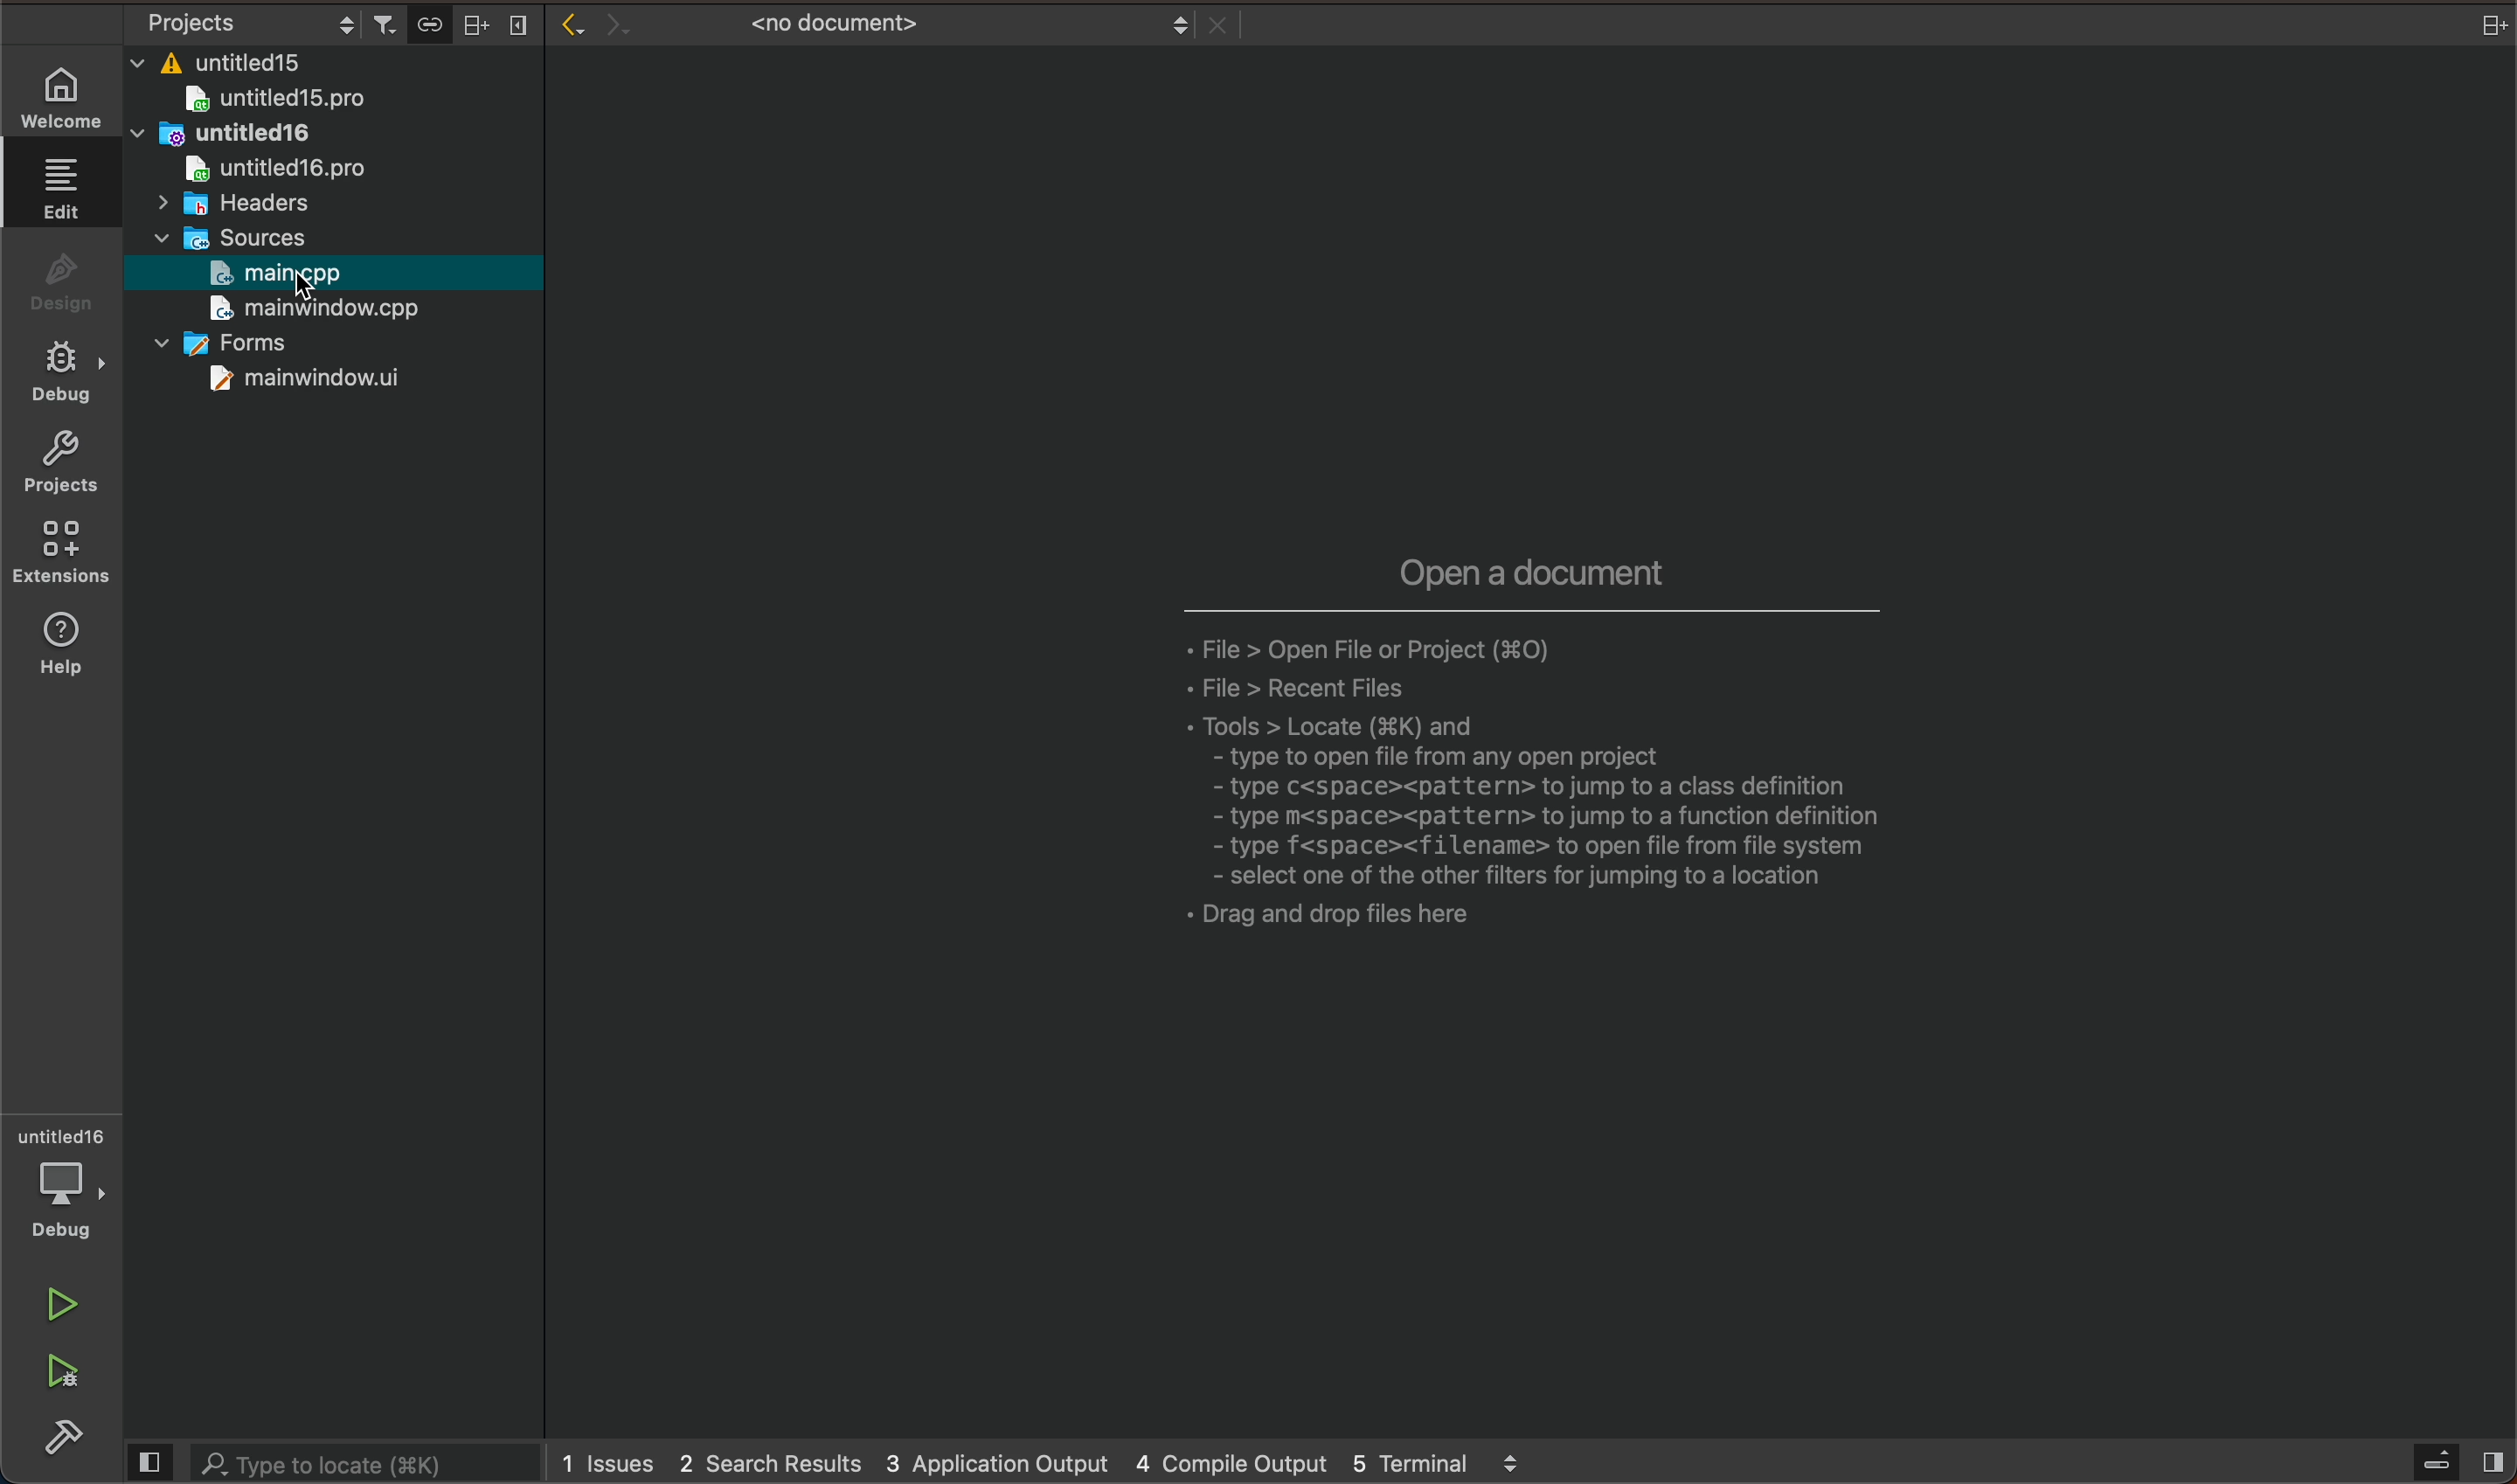 Image resolution: width=2517 pixels, height=1484 pixels. I want to click on help, so click(61, 641).